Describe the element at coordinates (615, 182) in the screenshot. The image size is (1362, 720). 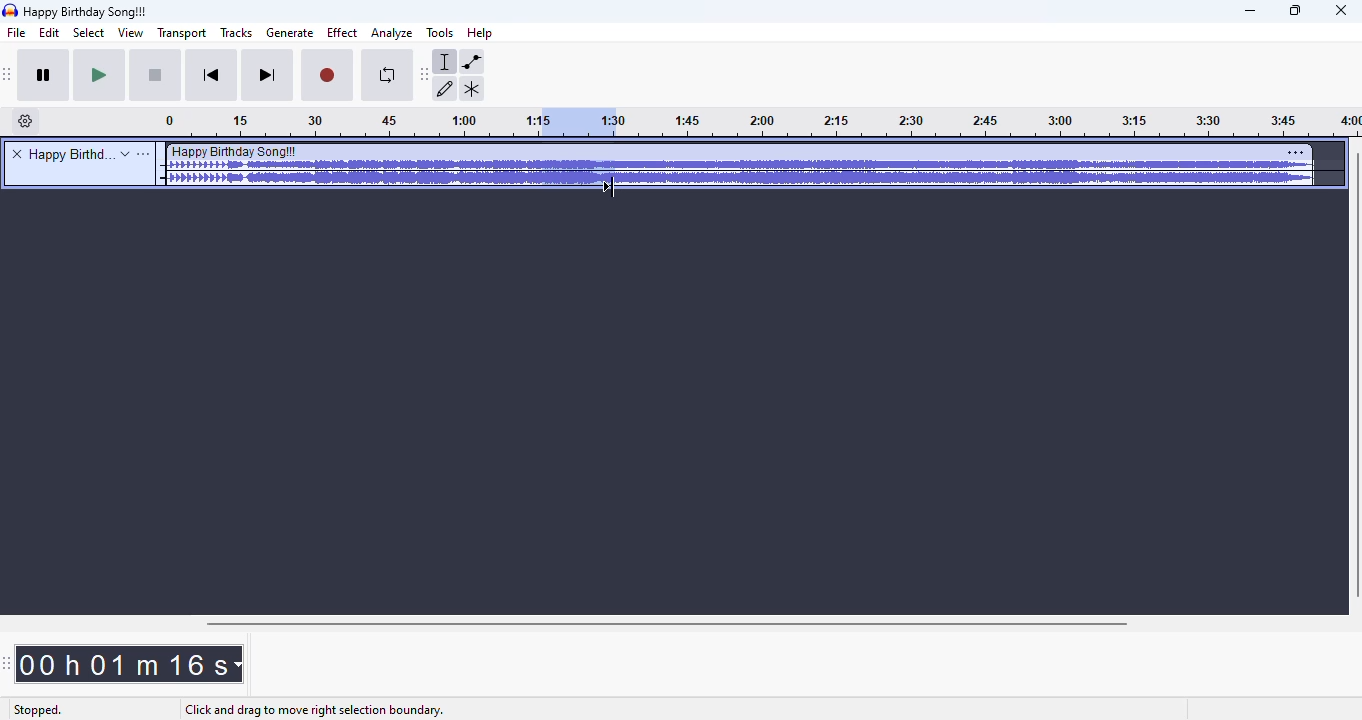
I see `I beam cursor` at that location.